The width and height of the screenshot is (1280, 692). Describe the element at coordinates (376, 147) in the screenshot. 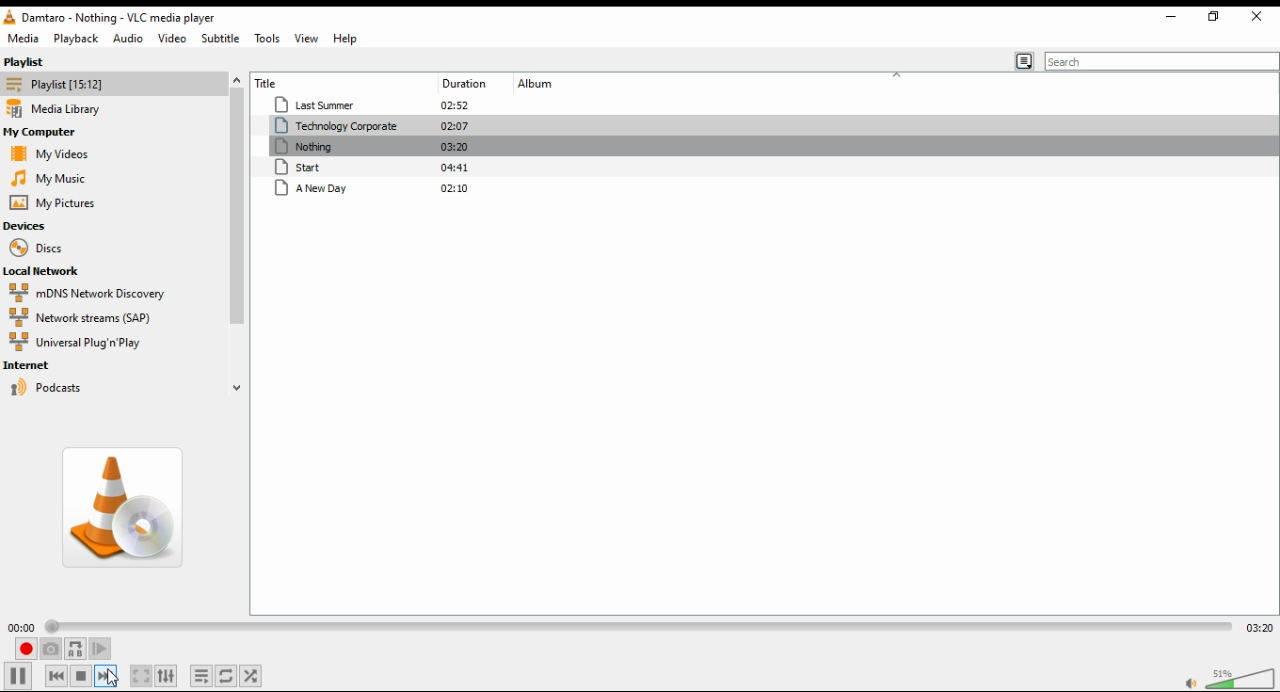

I see `nothing` at that location.